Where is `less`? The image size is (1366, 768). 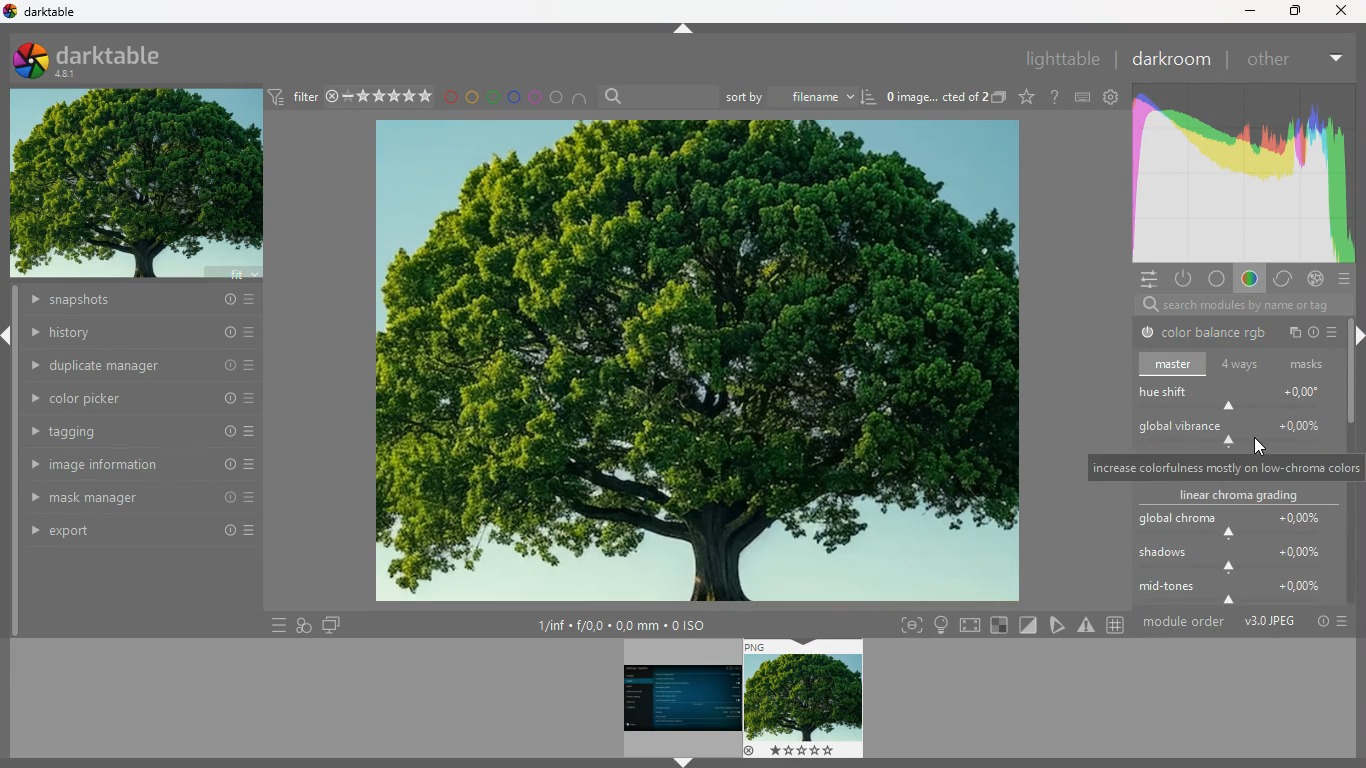
less is located at coordinates (1333, 55).